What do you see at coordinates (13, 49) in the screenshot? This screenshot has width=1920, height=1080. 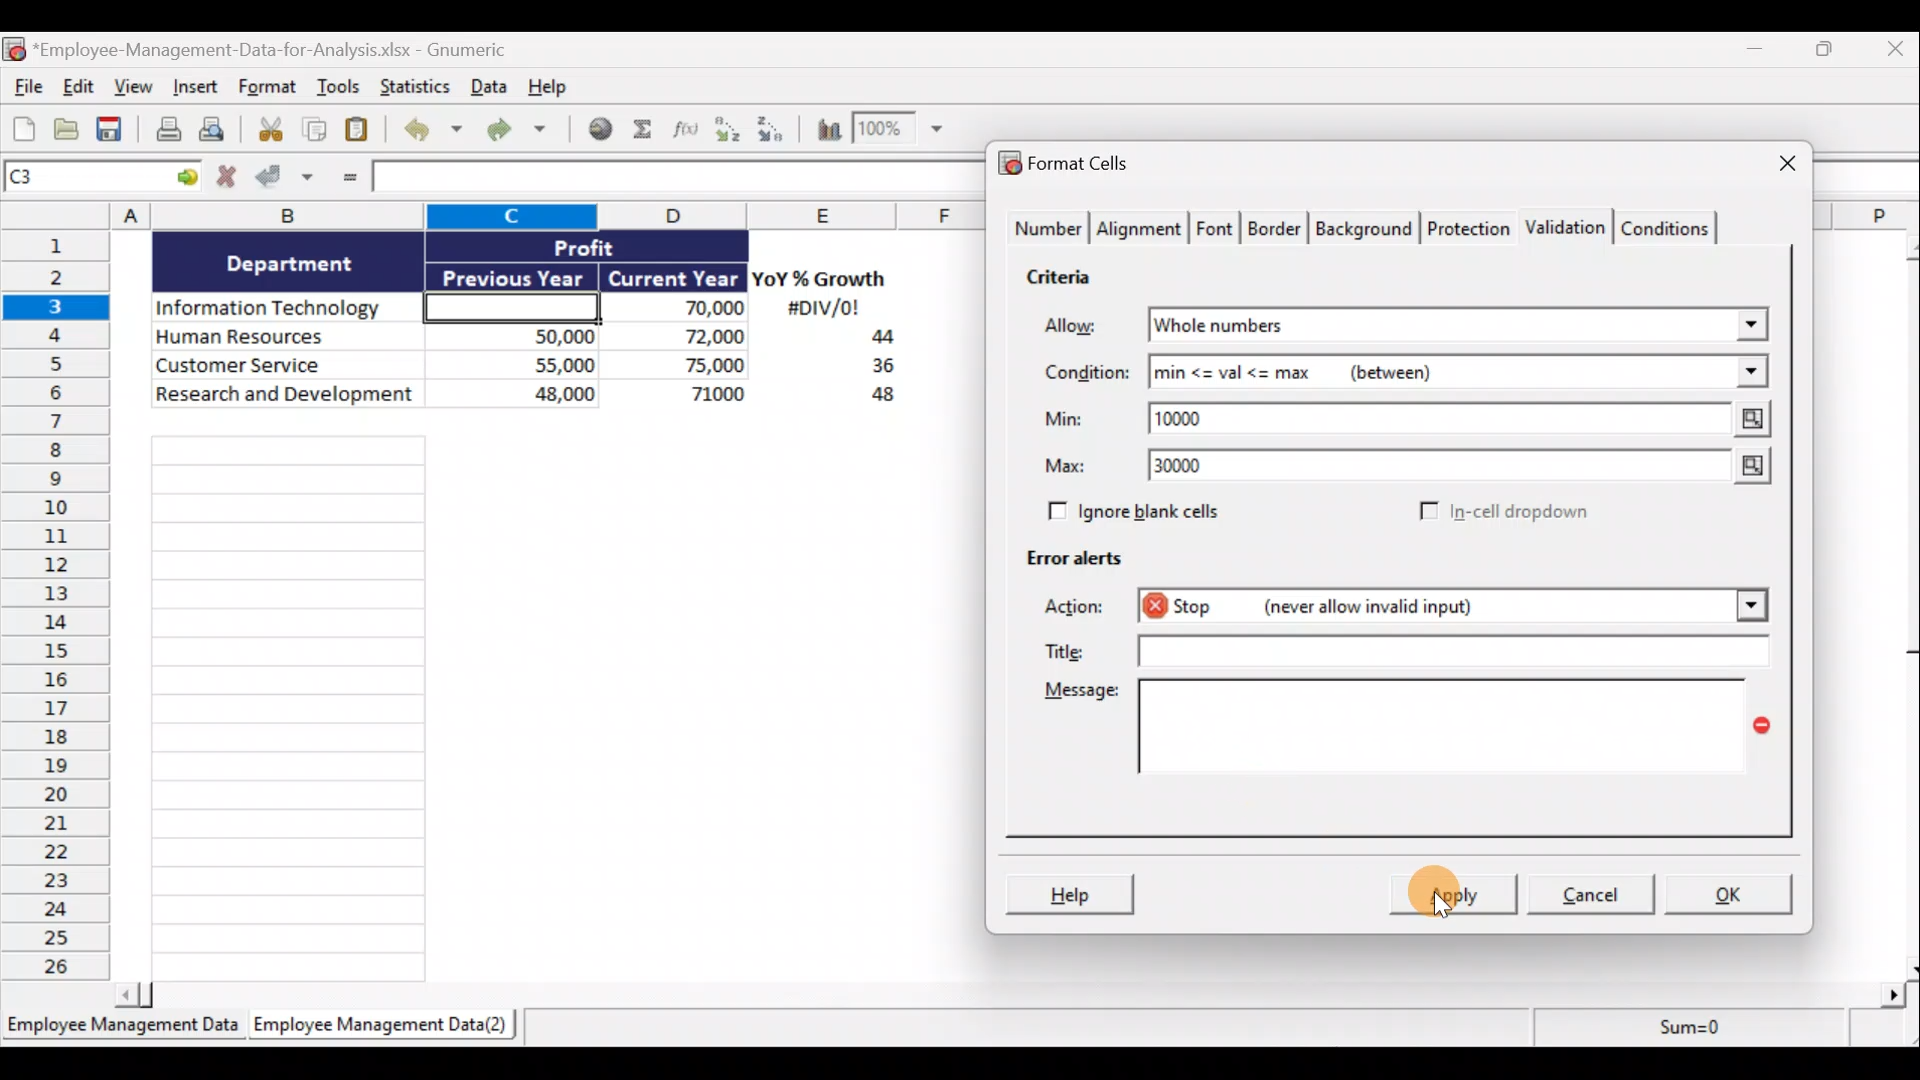 I see `Gnumeric logo` at bounding box center [13, 49].